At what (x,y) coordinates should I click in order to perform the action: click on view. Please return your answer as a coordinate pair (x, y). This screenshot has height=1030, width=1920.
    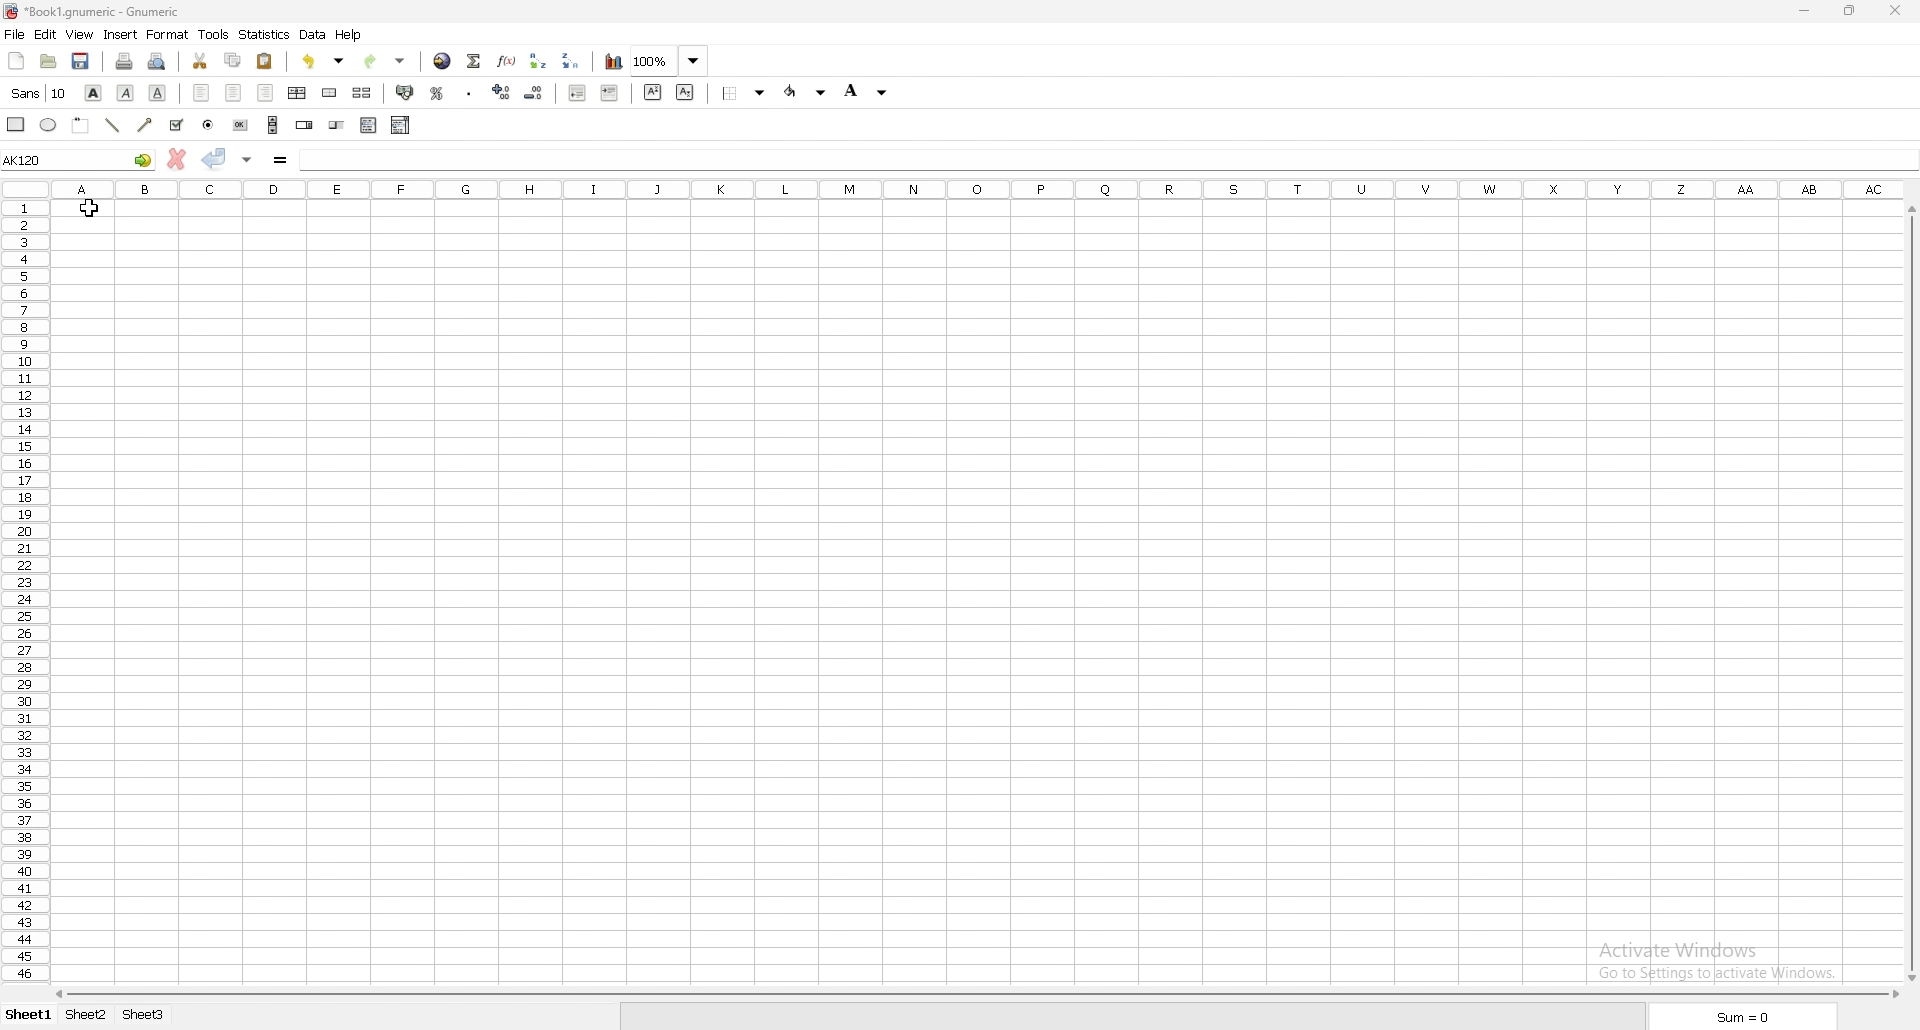
    Looking at the image, I should click on (79, 34).